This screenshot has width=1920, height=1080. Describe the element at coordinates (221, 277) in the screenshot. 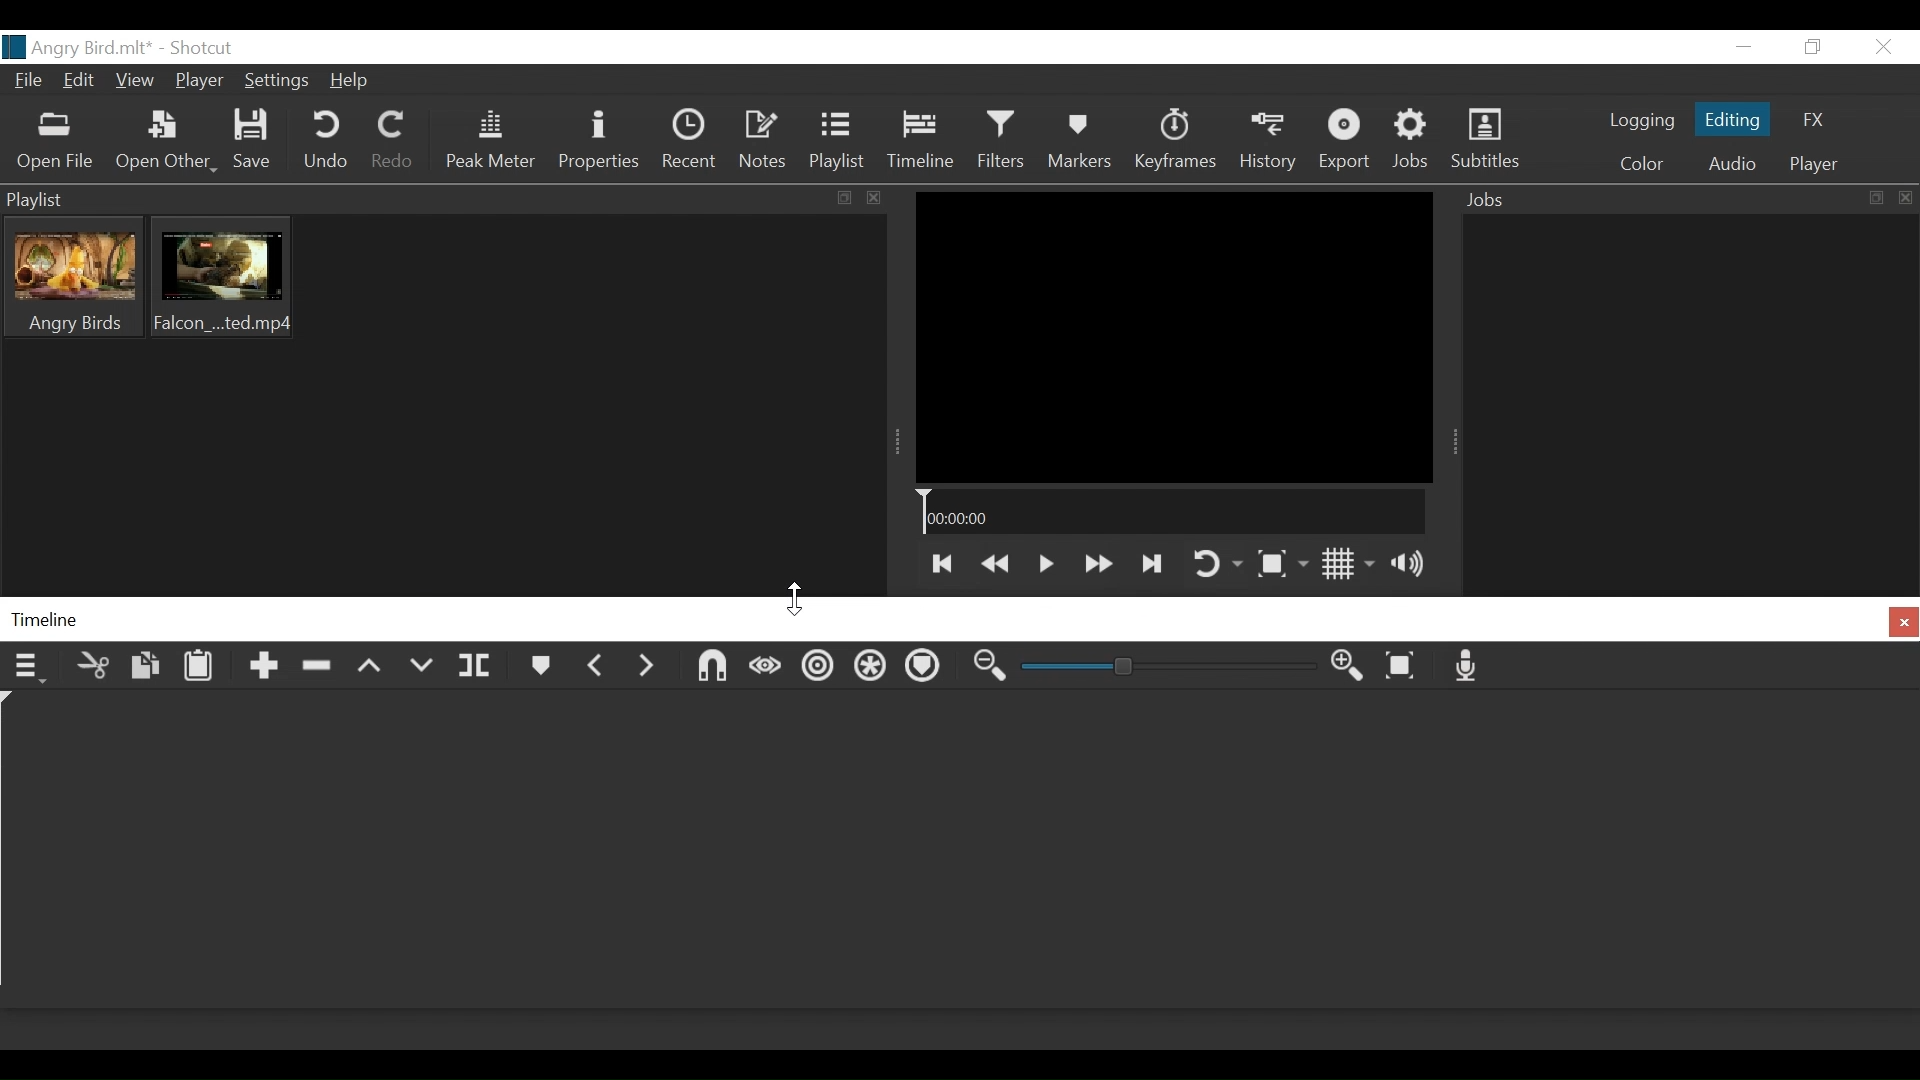

I see `Clip` at that location.